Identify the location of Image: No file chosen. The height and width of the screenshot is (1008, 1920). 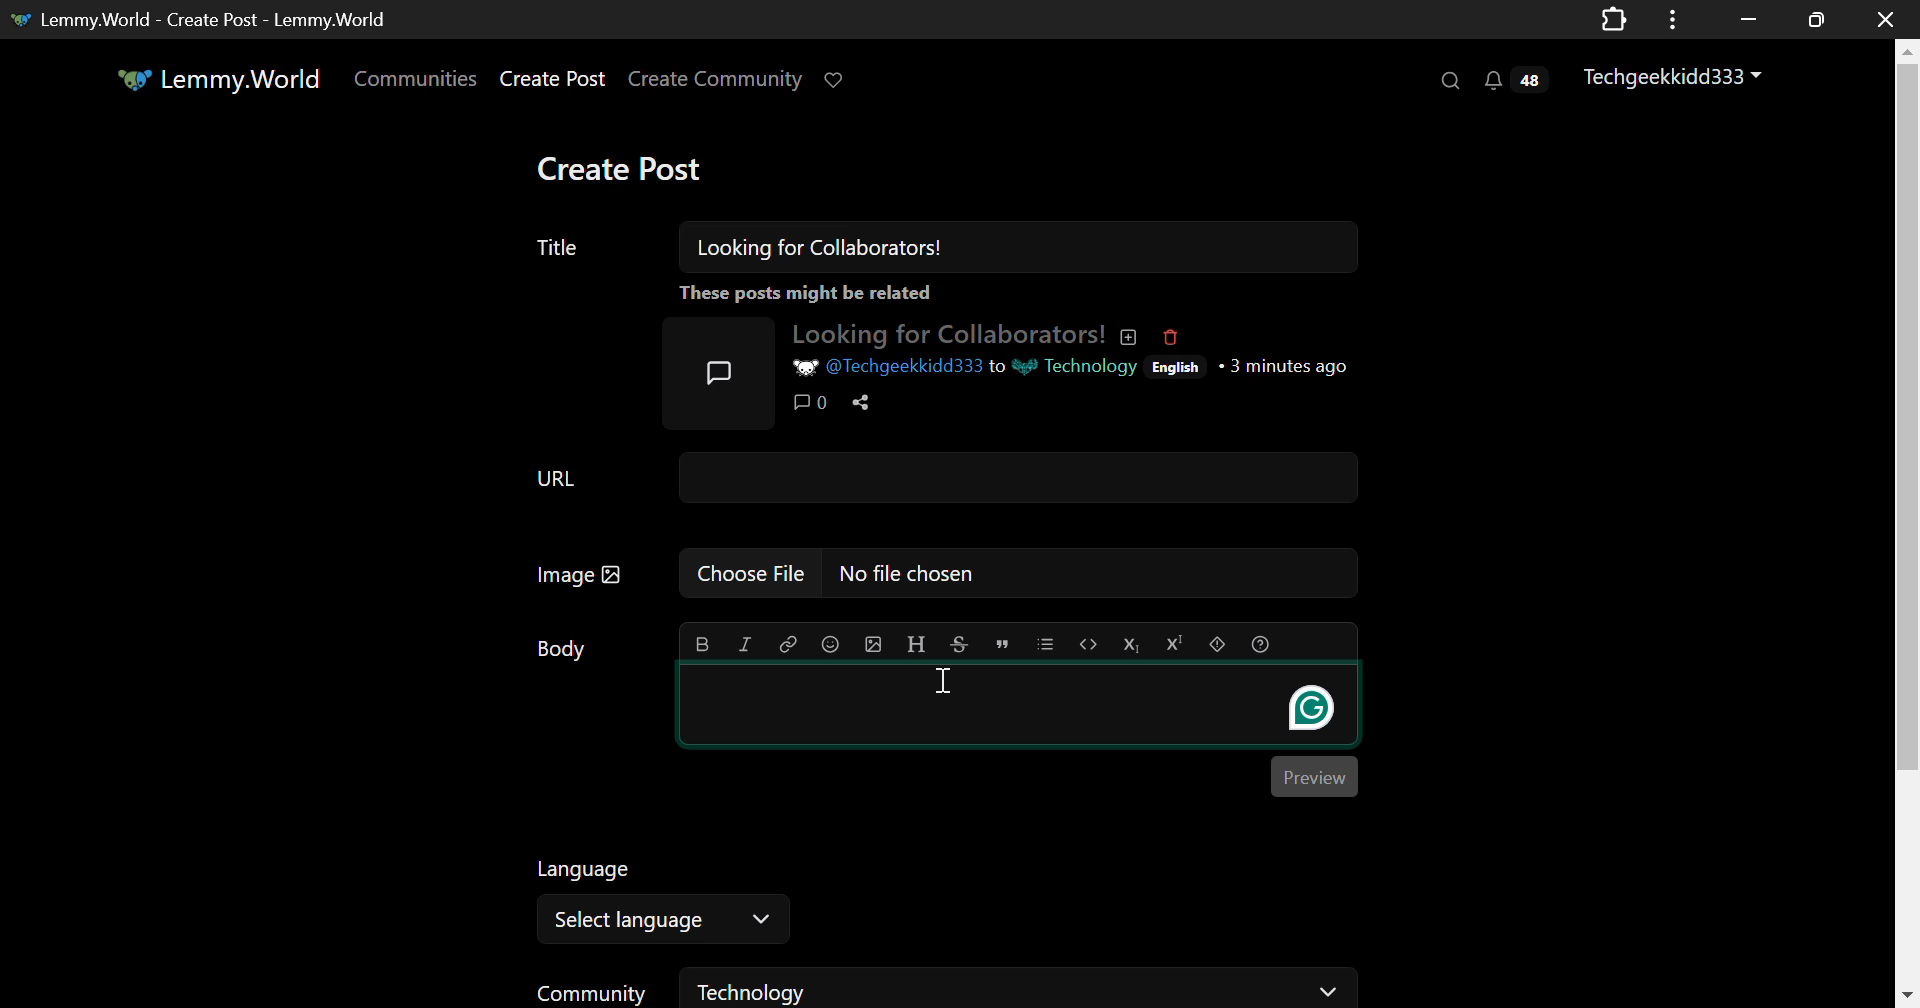
(944, 574).